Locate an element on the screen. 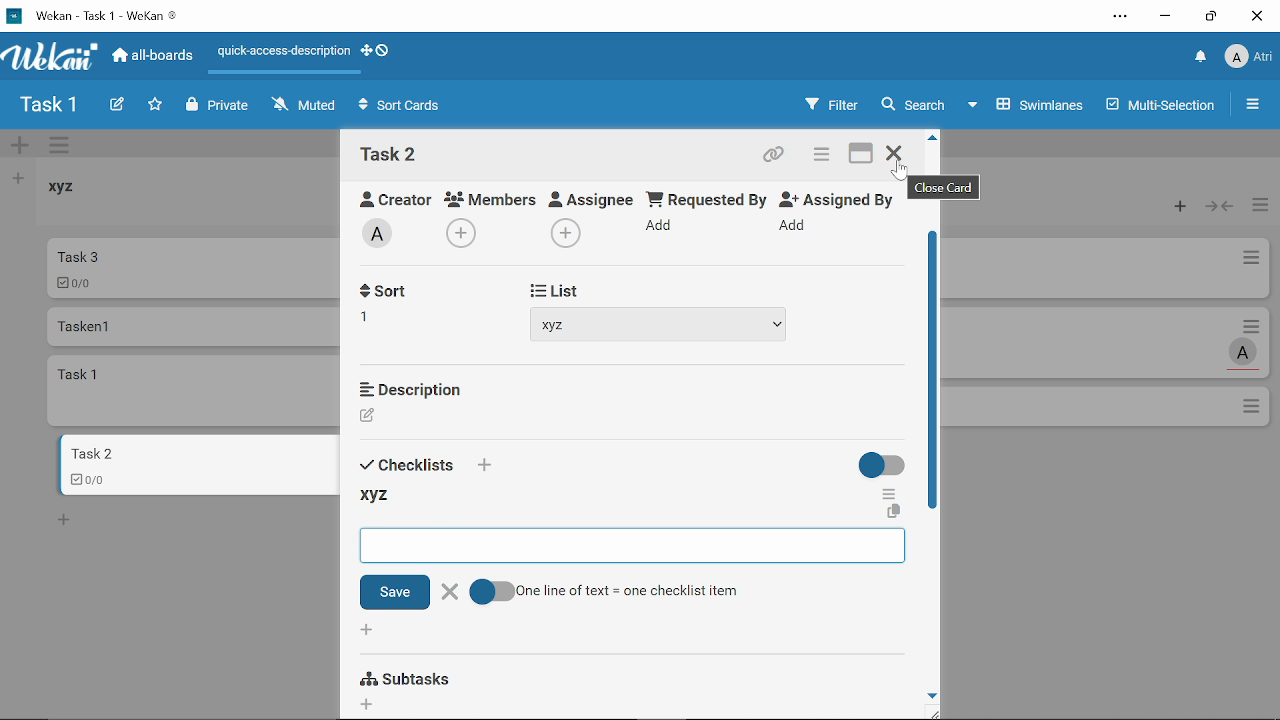  close card is located at coordinates (945, 187).